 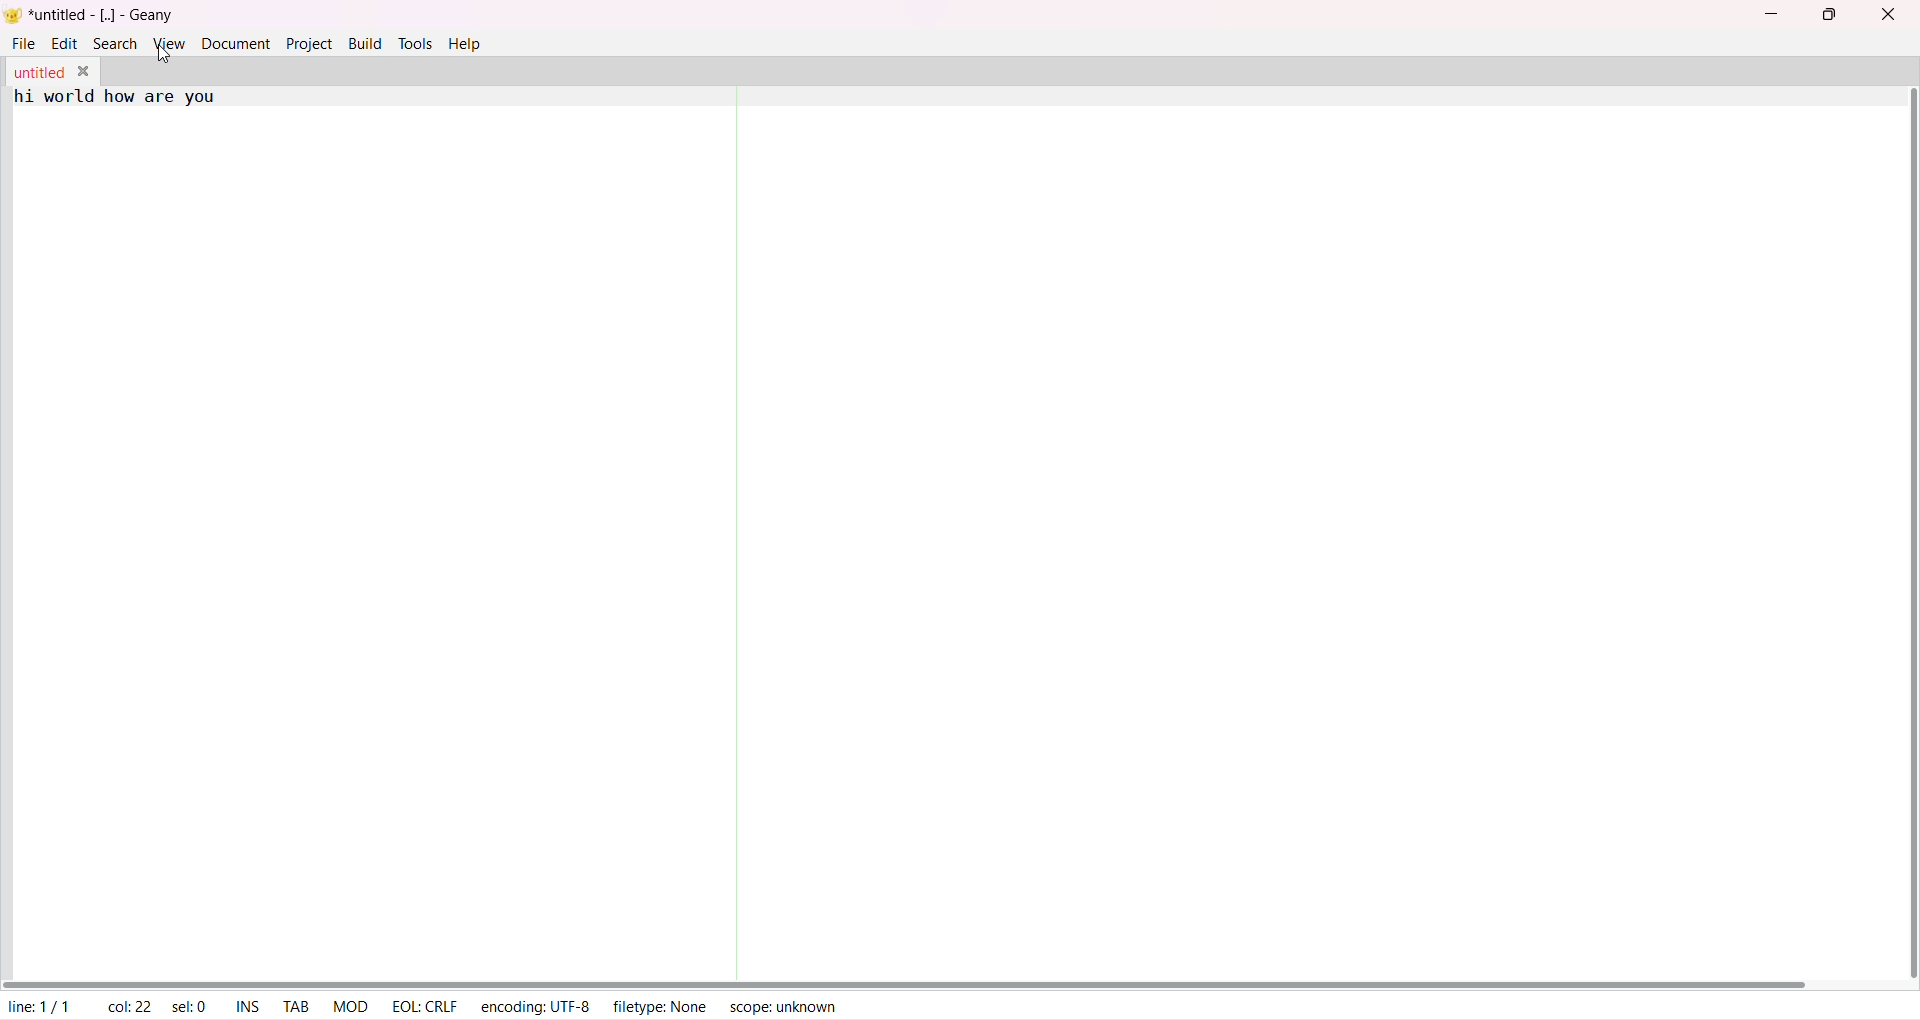 I want to click on eol:crlf, so click(x=420, y=1005).